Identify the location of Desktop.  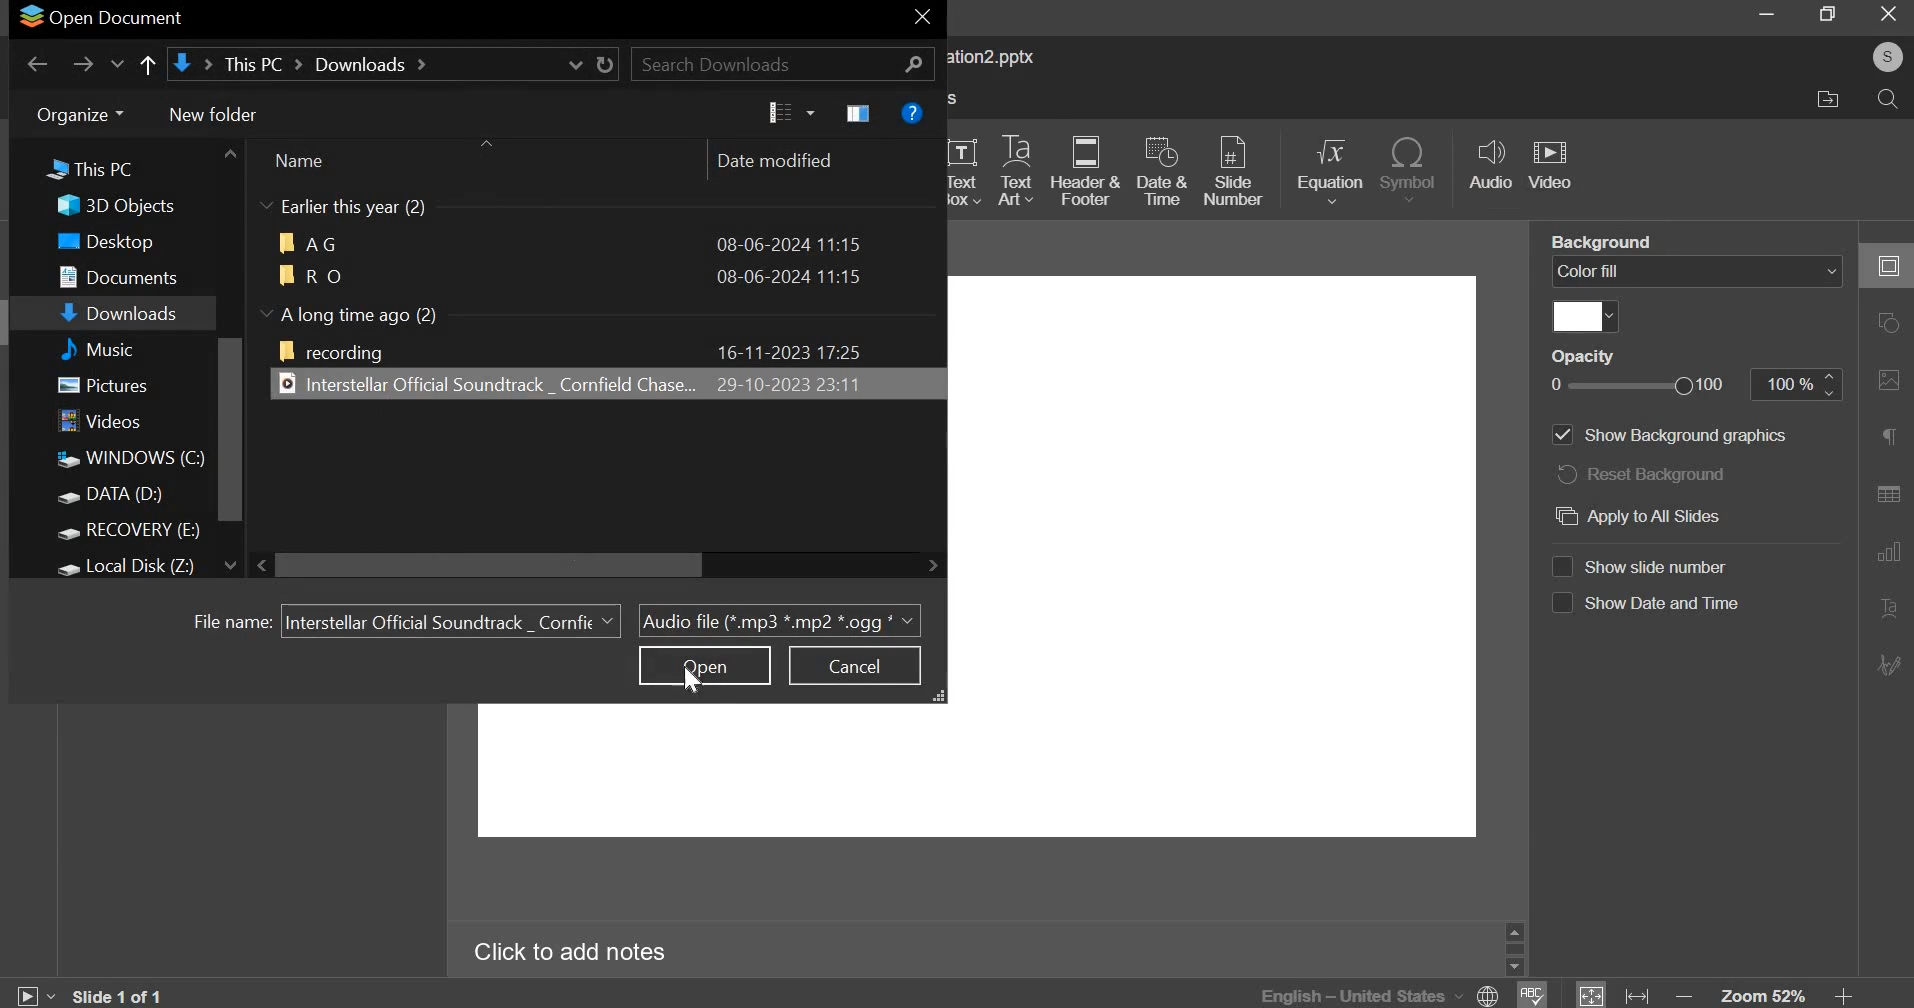
(101, 241).